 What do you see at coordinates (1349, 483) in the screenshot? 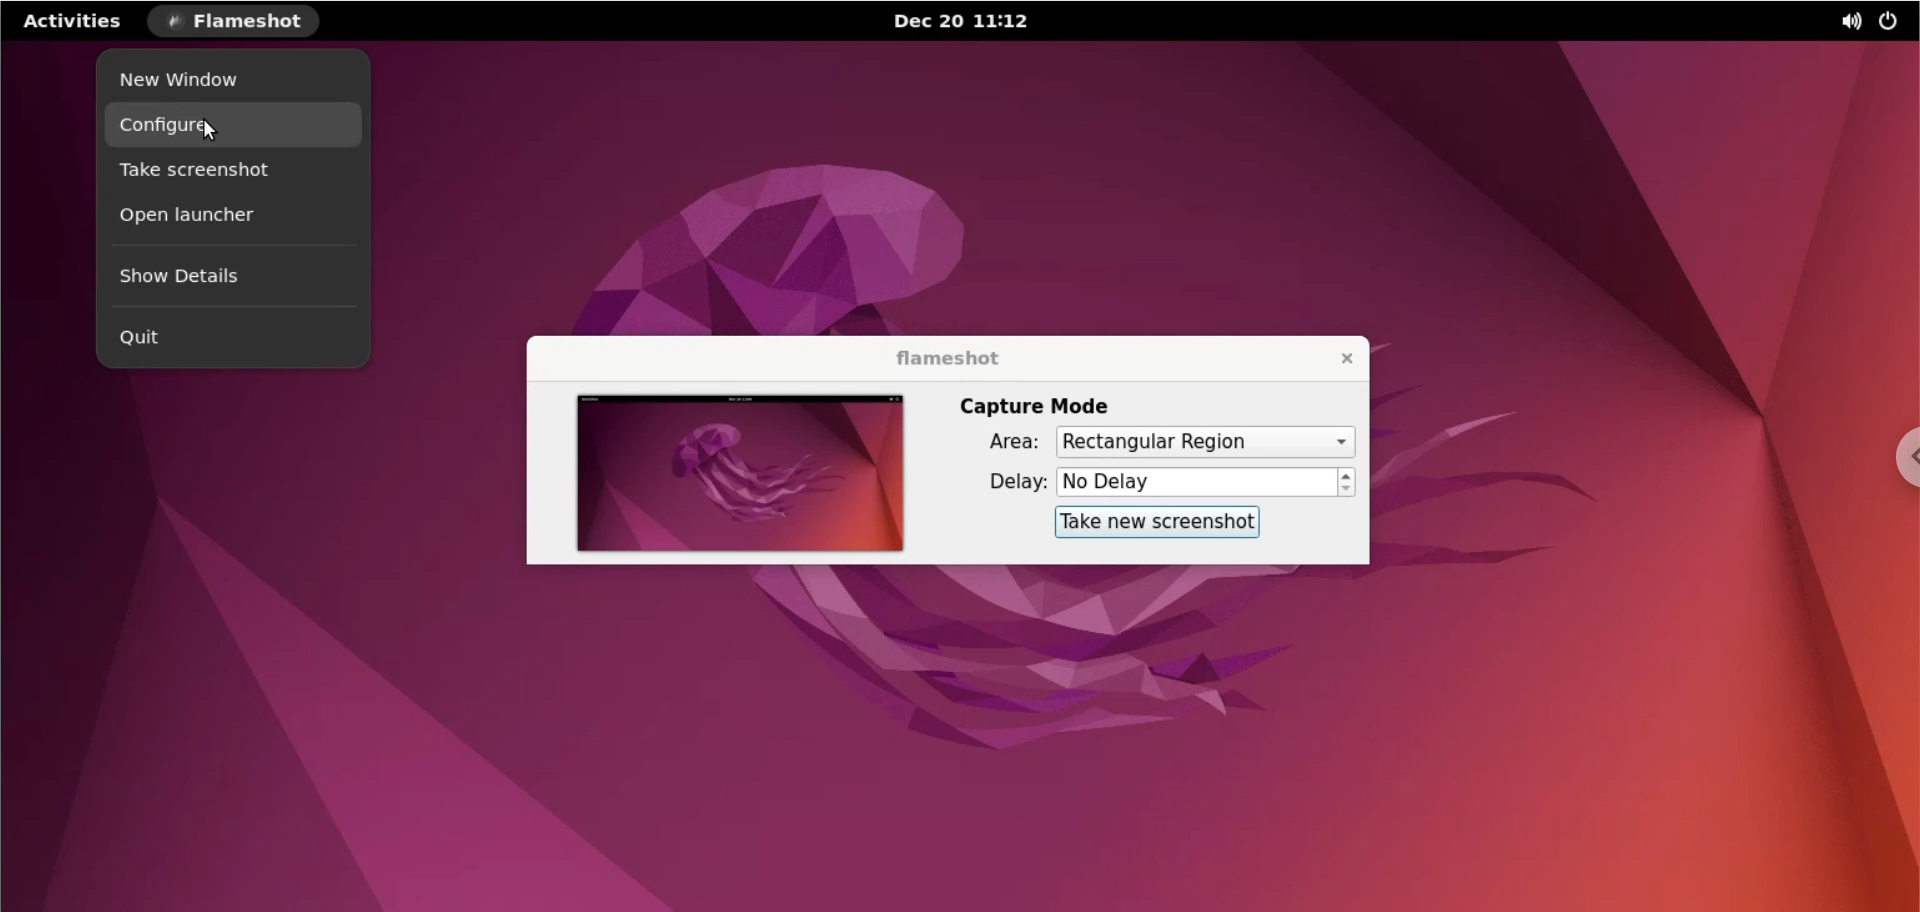
I see `increment or decrement delay` at bounding box center [1349, 483].